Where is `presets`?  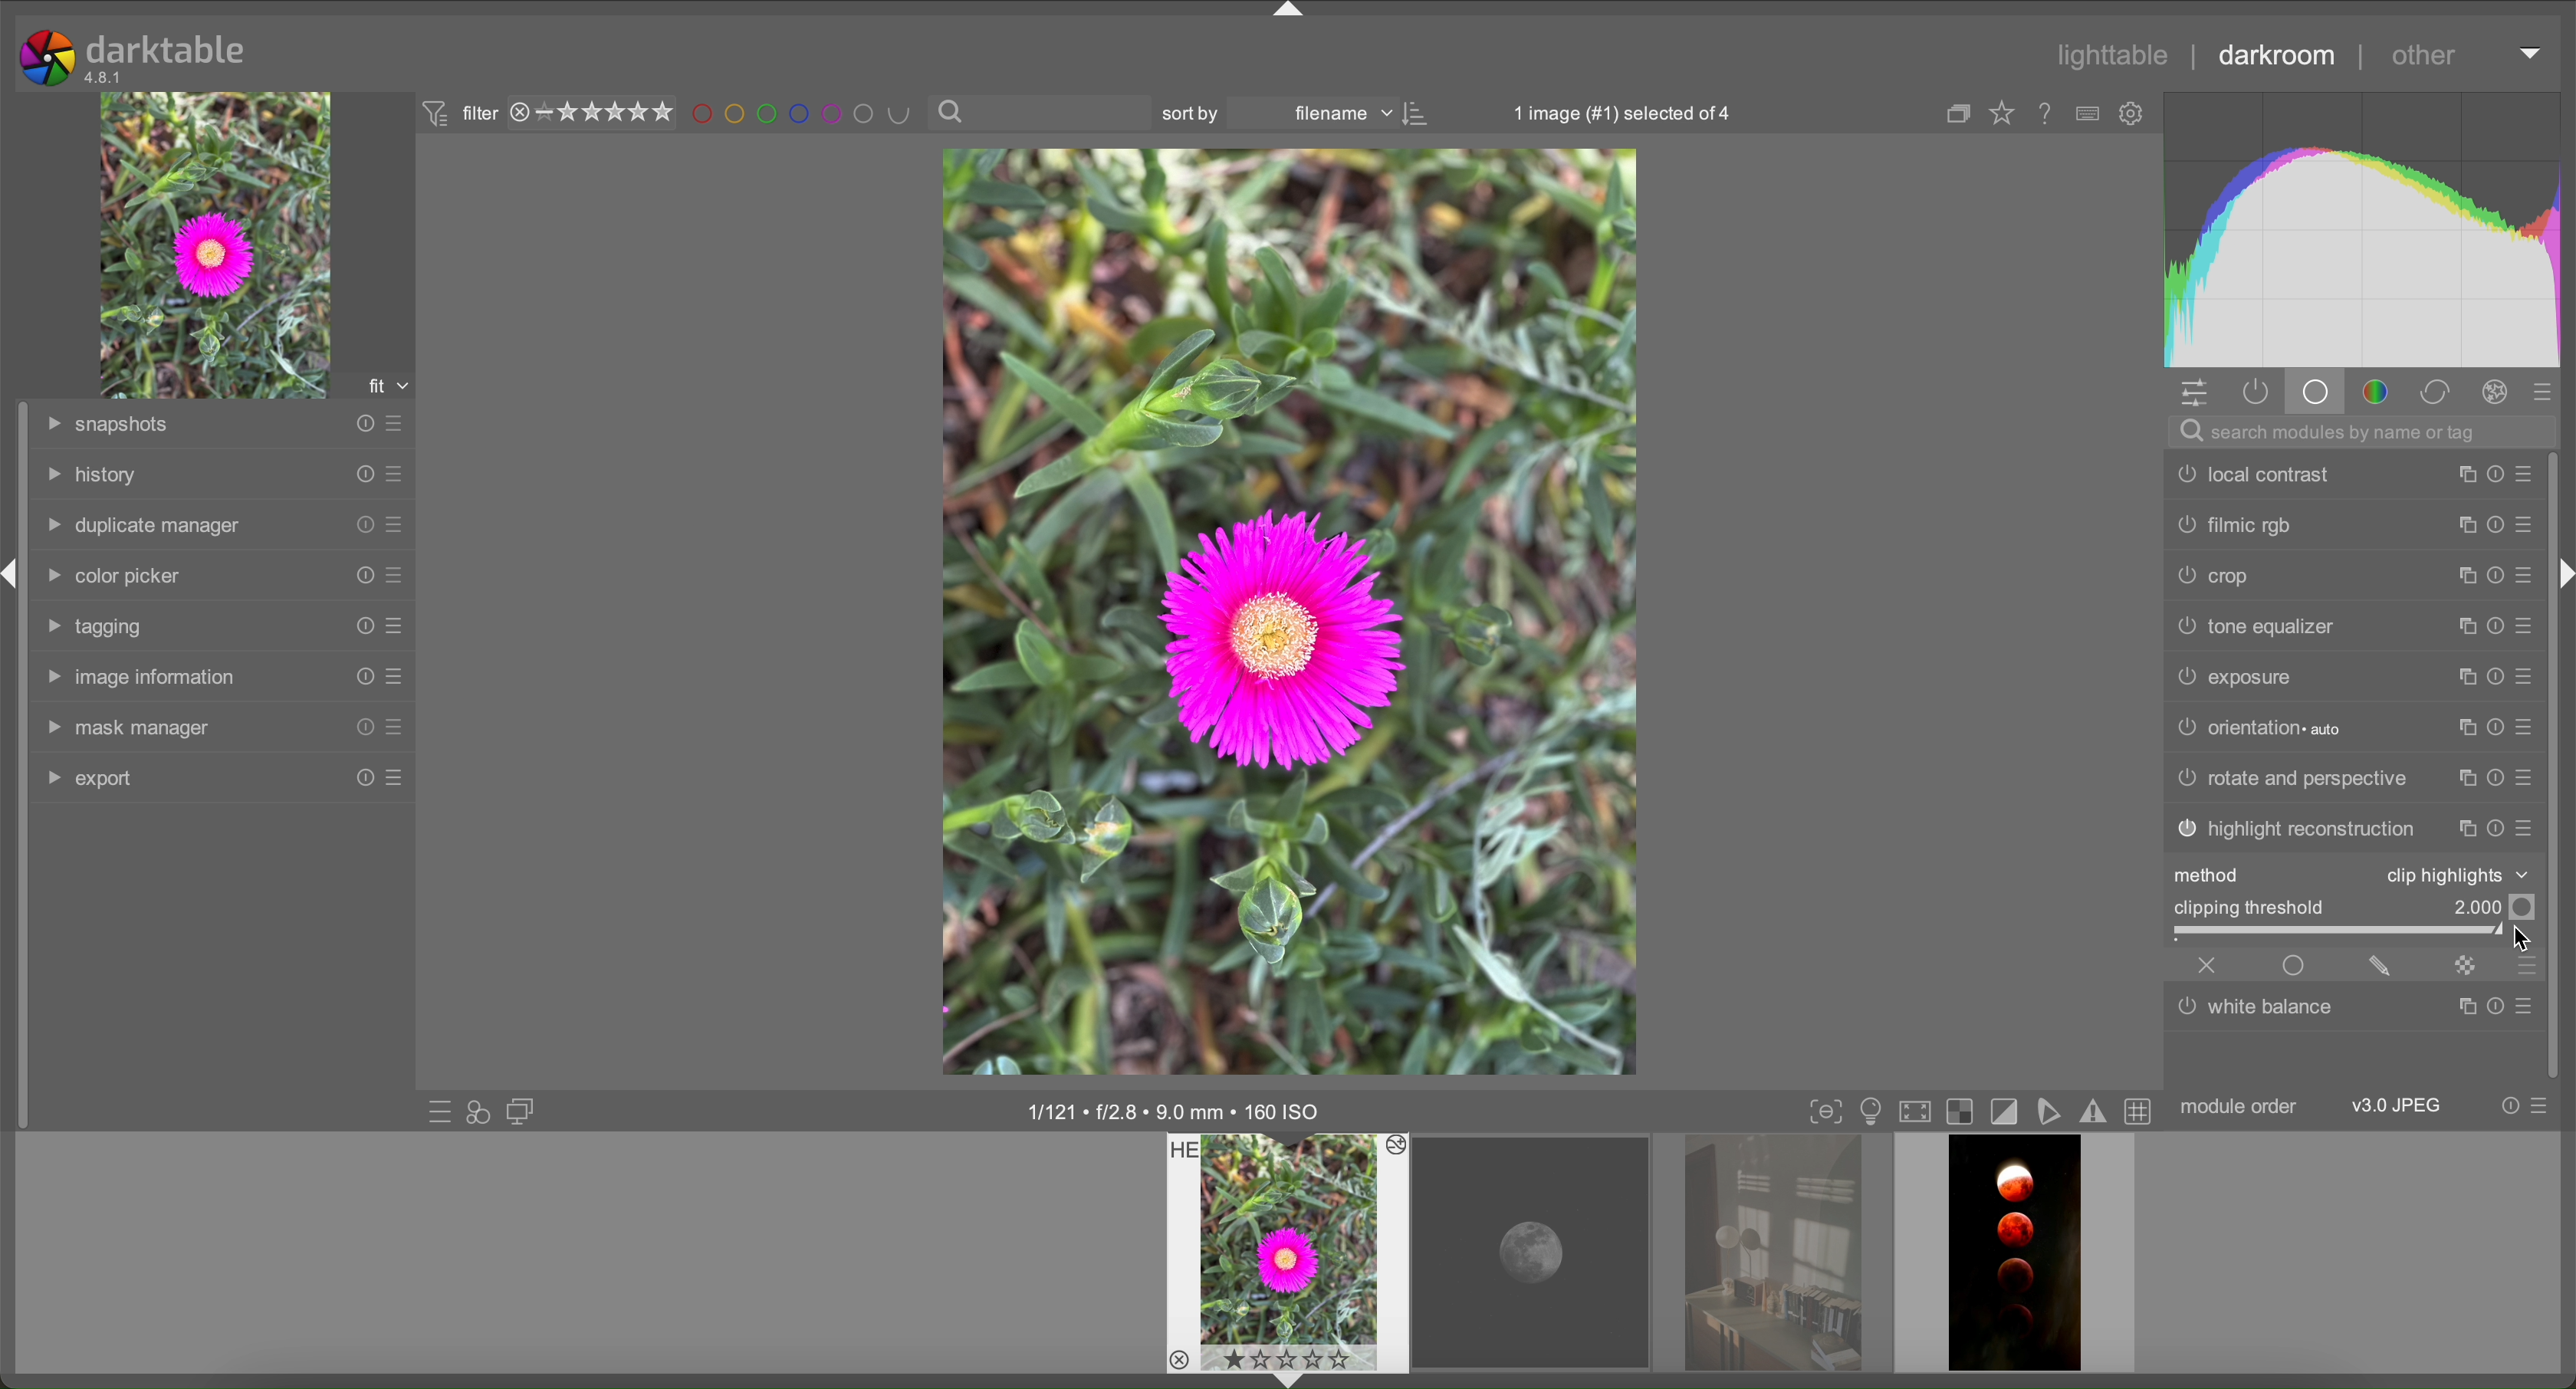
presets is located at coordinates (2528, 965).